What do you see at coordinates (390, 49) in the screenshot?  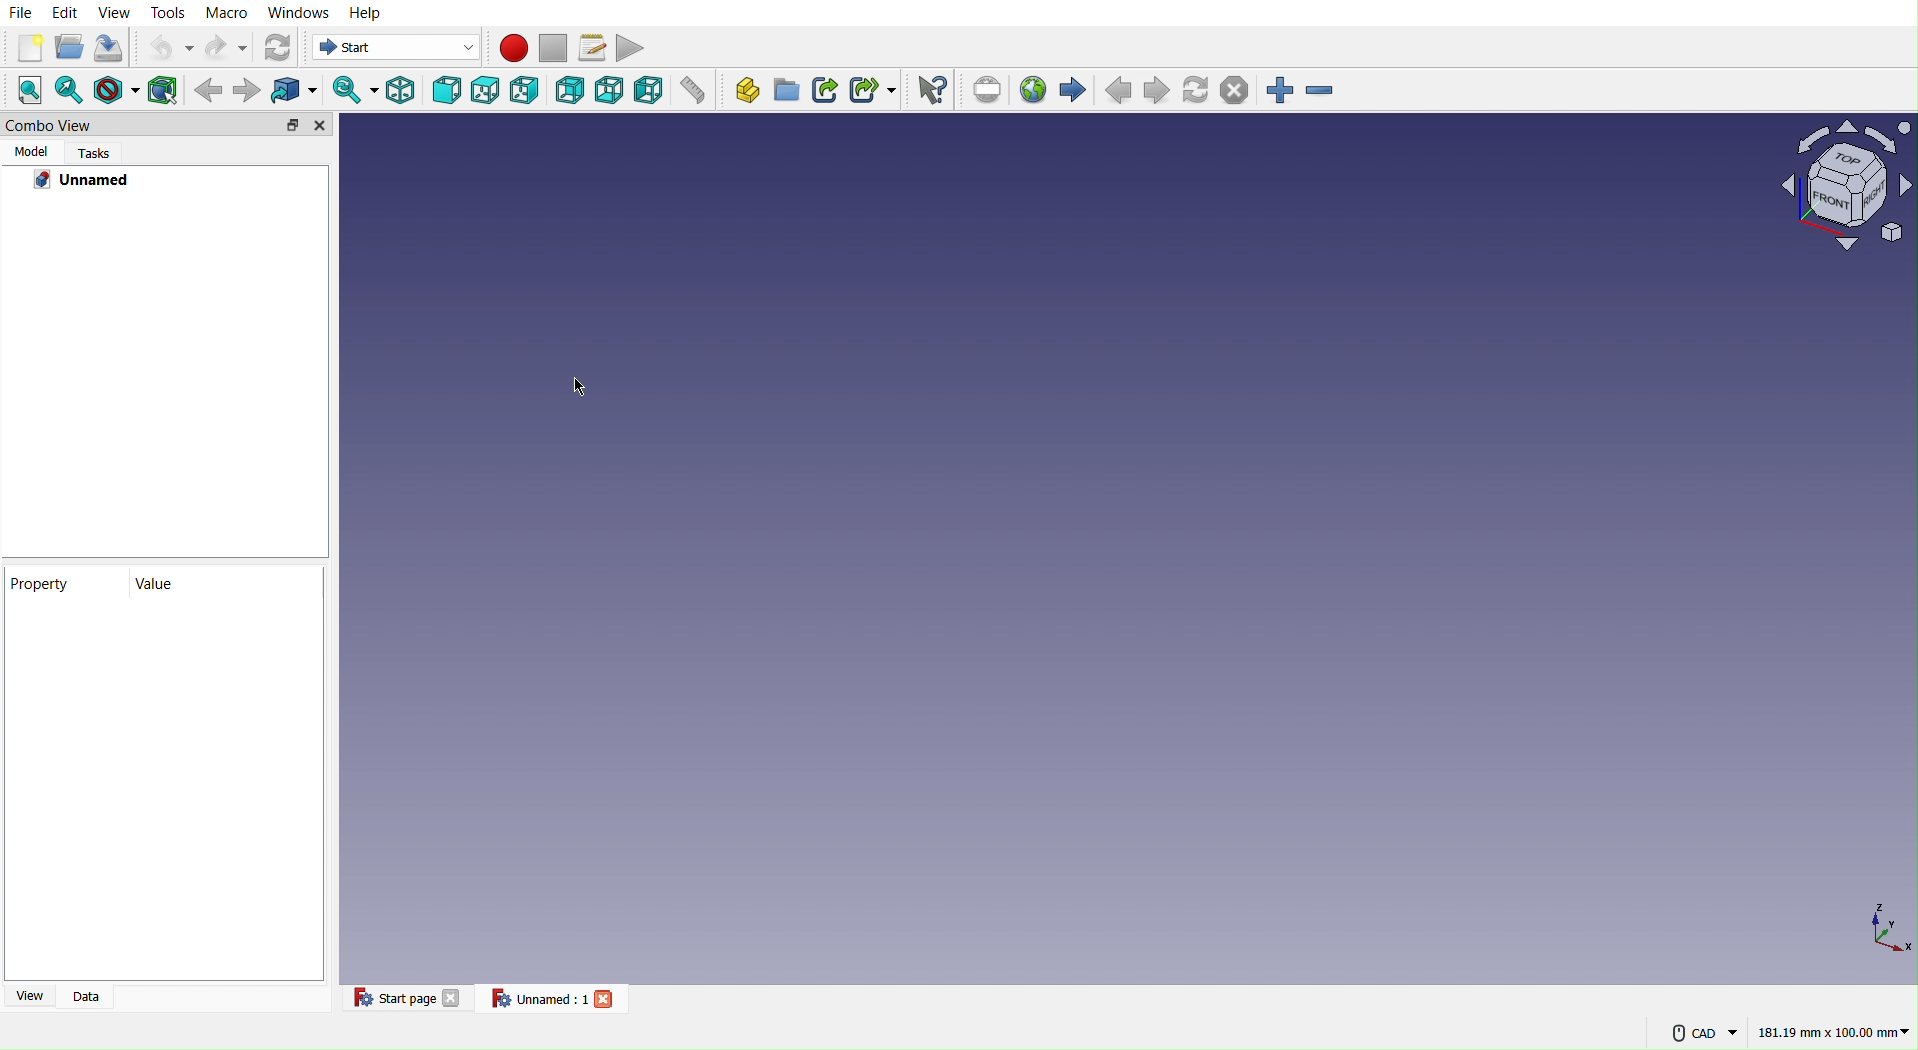 I see `Start` at bounding box center [390, 49].